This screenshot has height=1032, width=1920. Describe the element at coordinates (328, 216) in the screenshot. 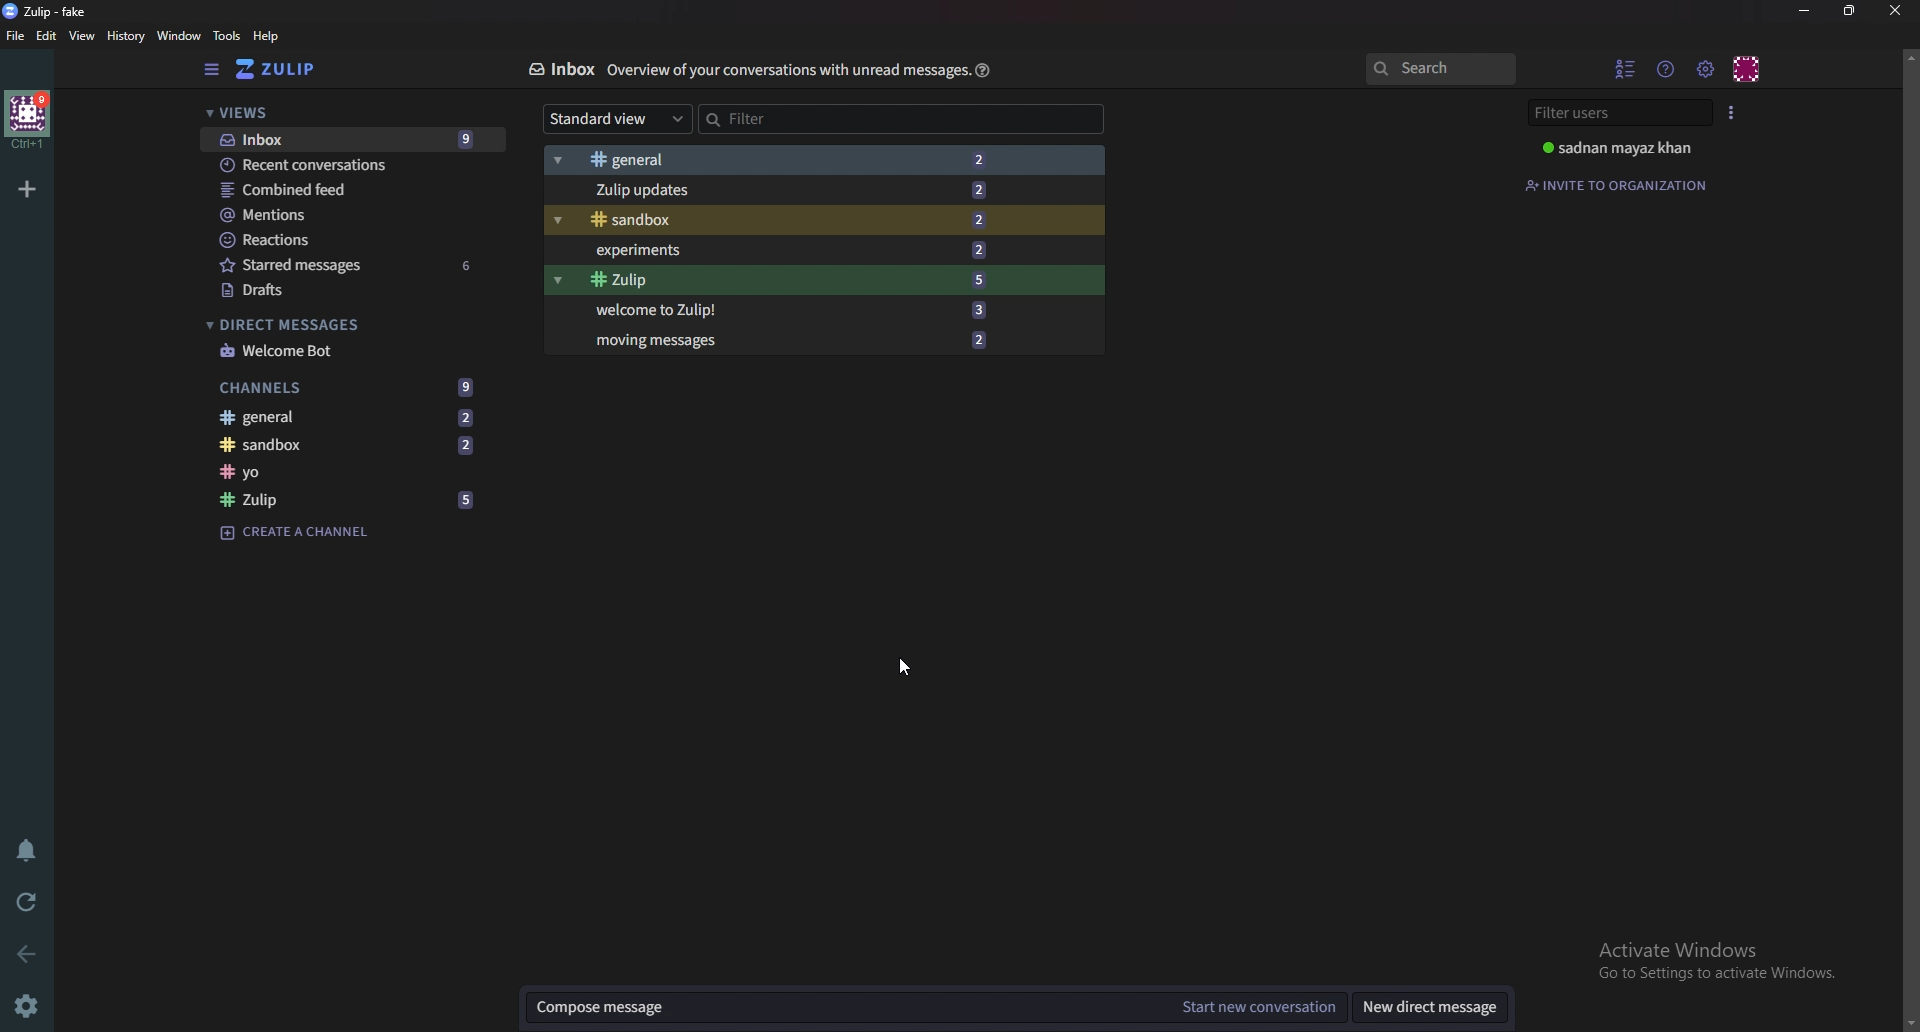

I see `Mentions` at that location.